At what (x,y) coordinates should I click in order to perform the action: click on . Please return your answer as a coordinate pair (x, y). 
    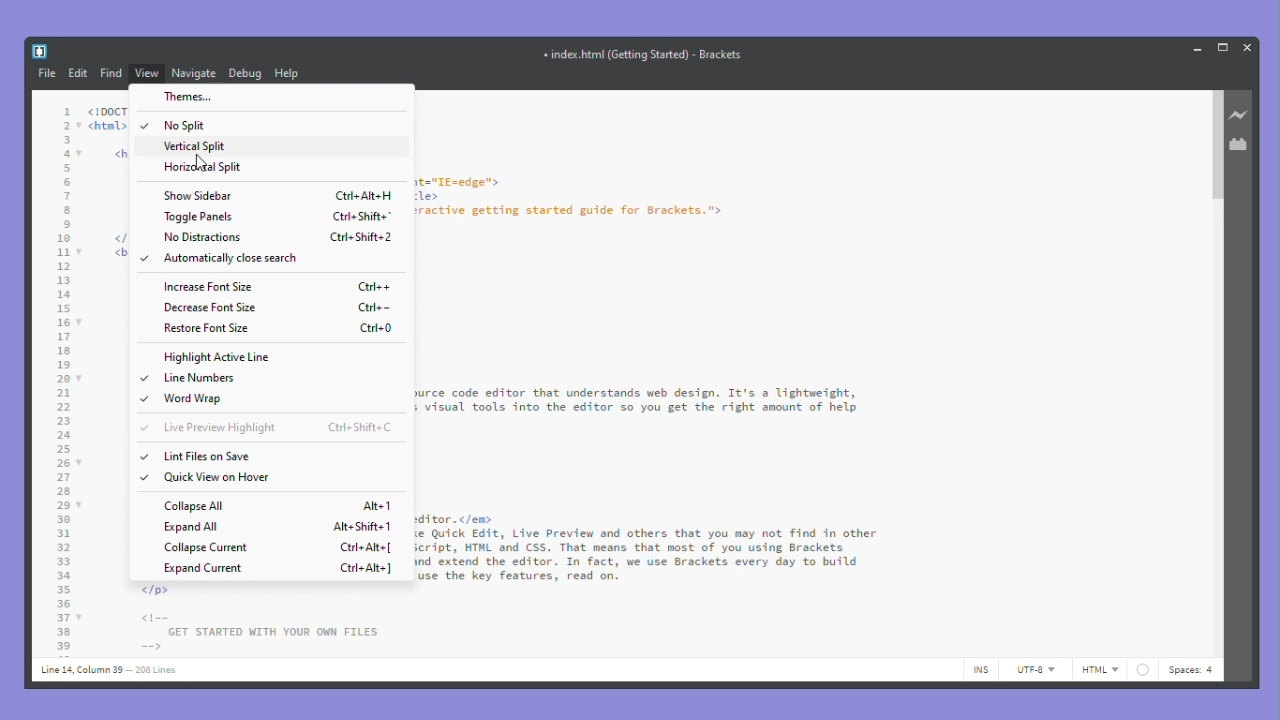
    Looking at the image, I should click on (1198, 48).